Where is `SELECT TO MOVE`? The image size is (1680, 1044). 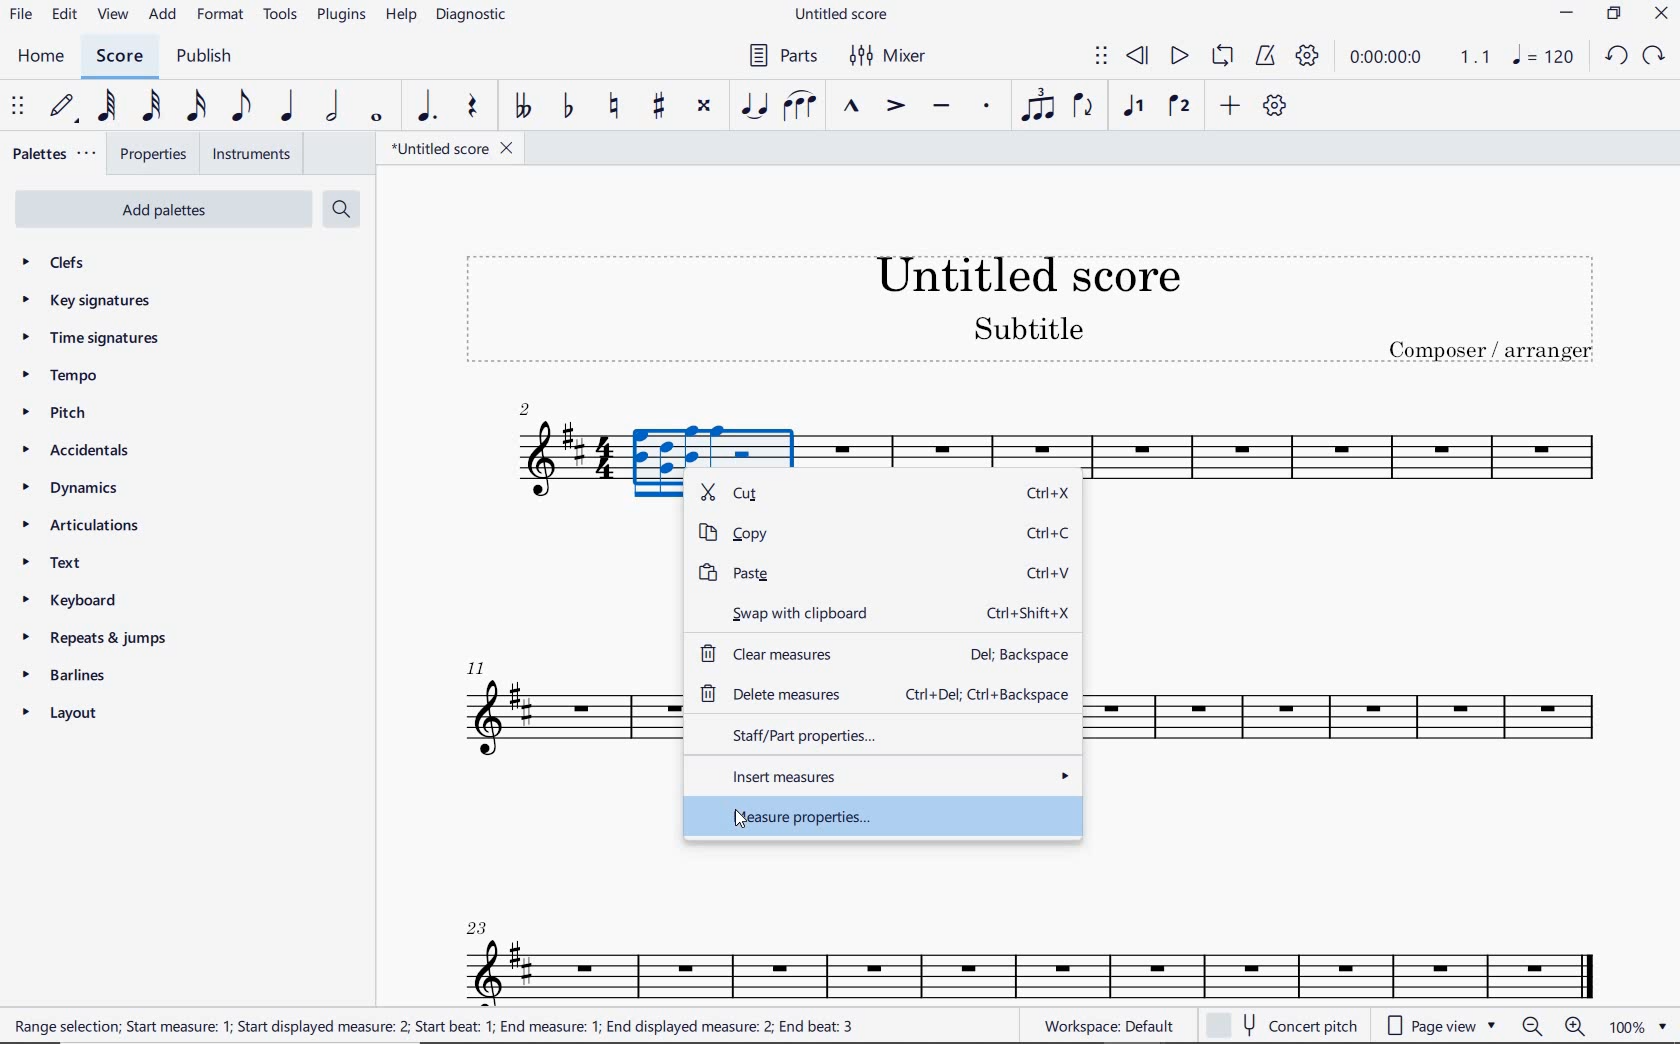 SELECT TO MOVE is located at coordinates (1101, 57).